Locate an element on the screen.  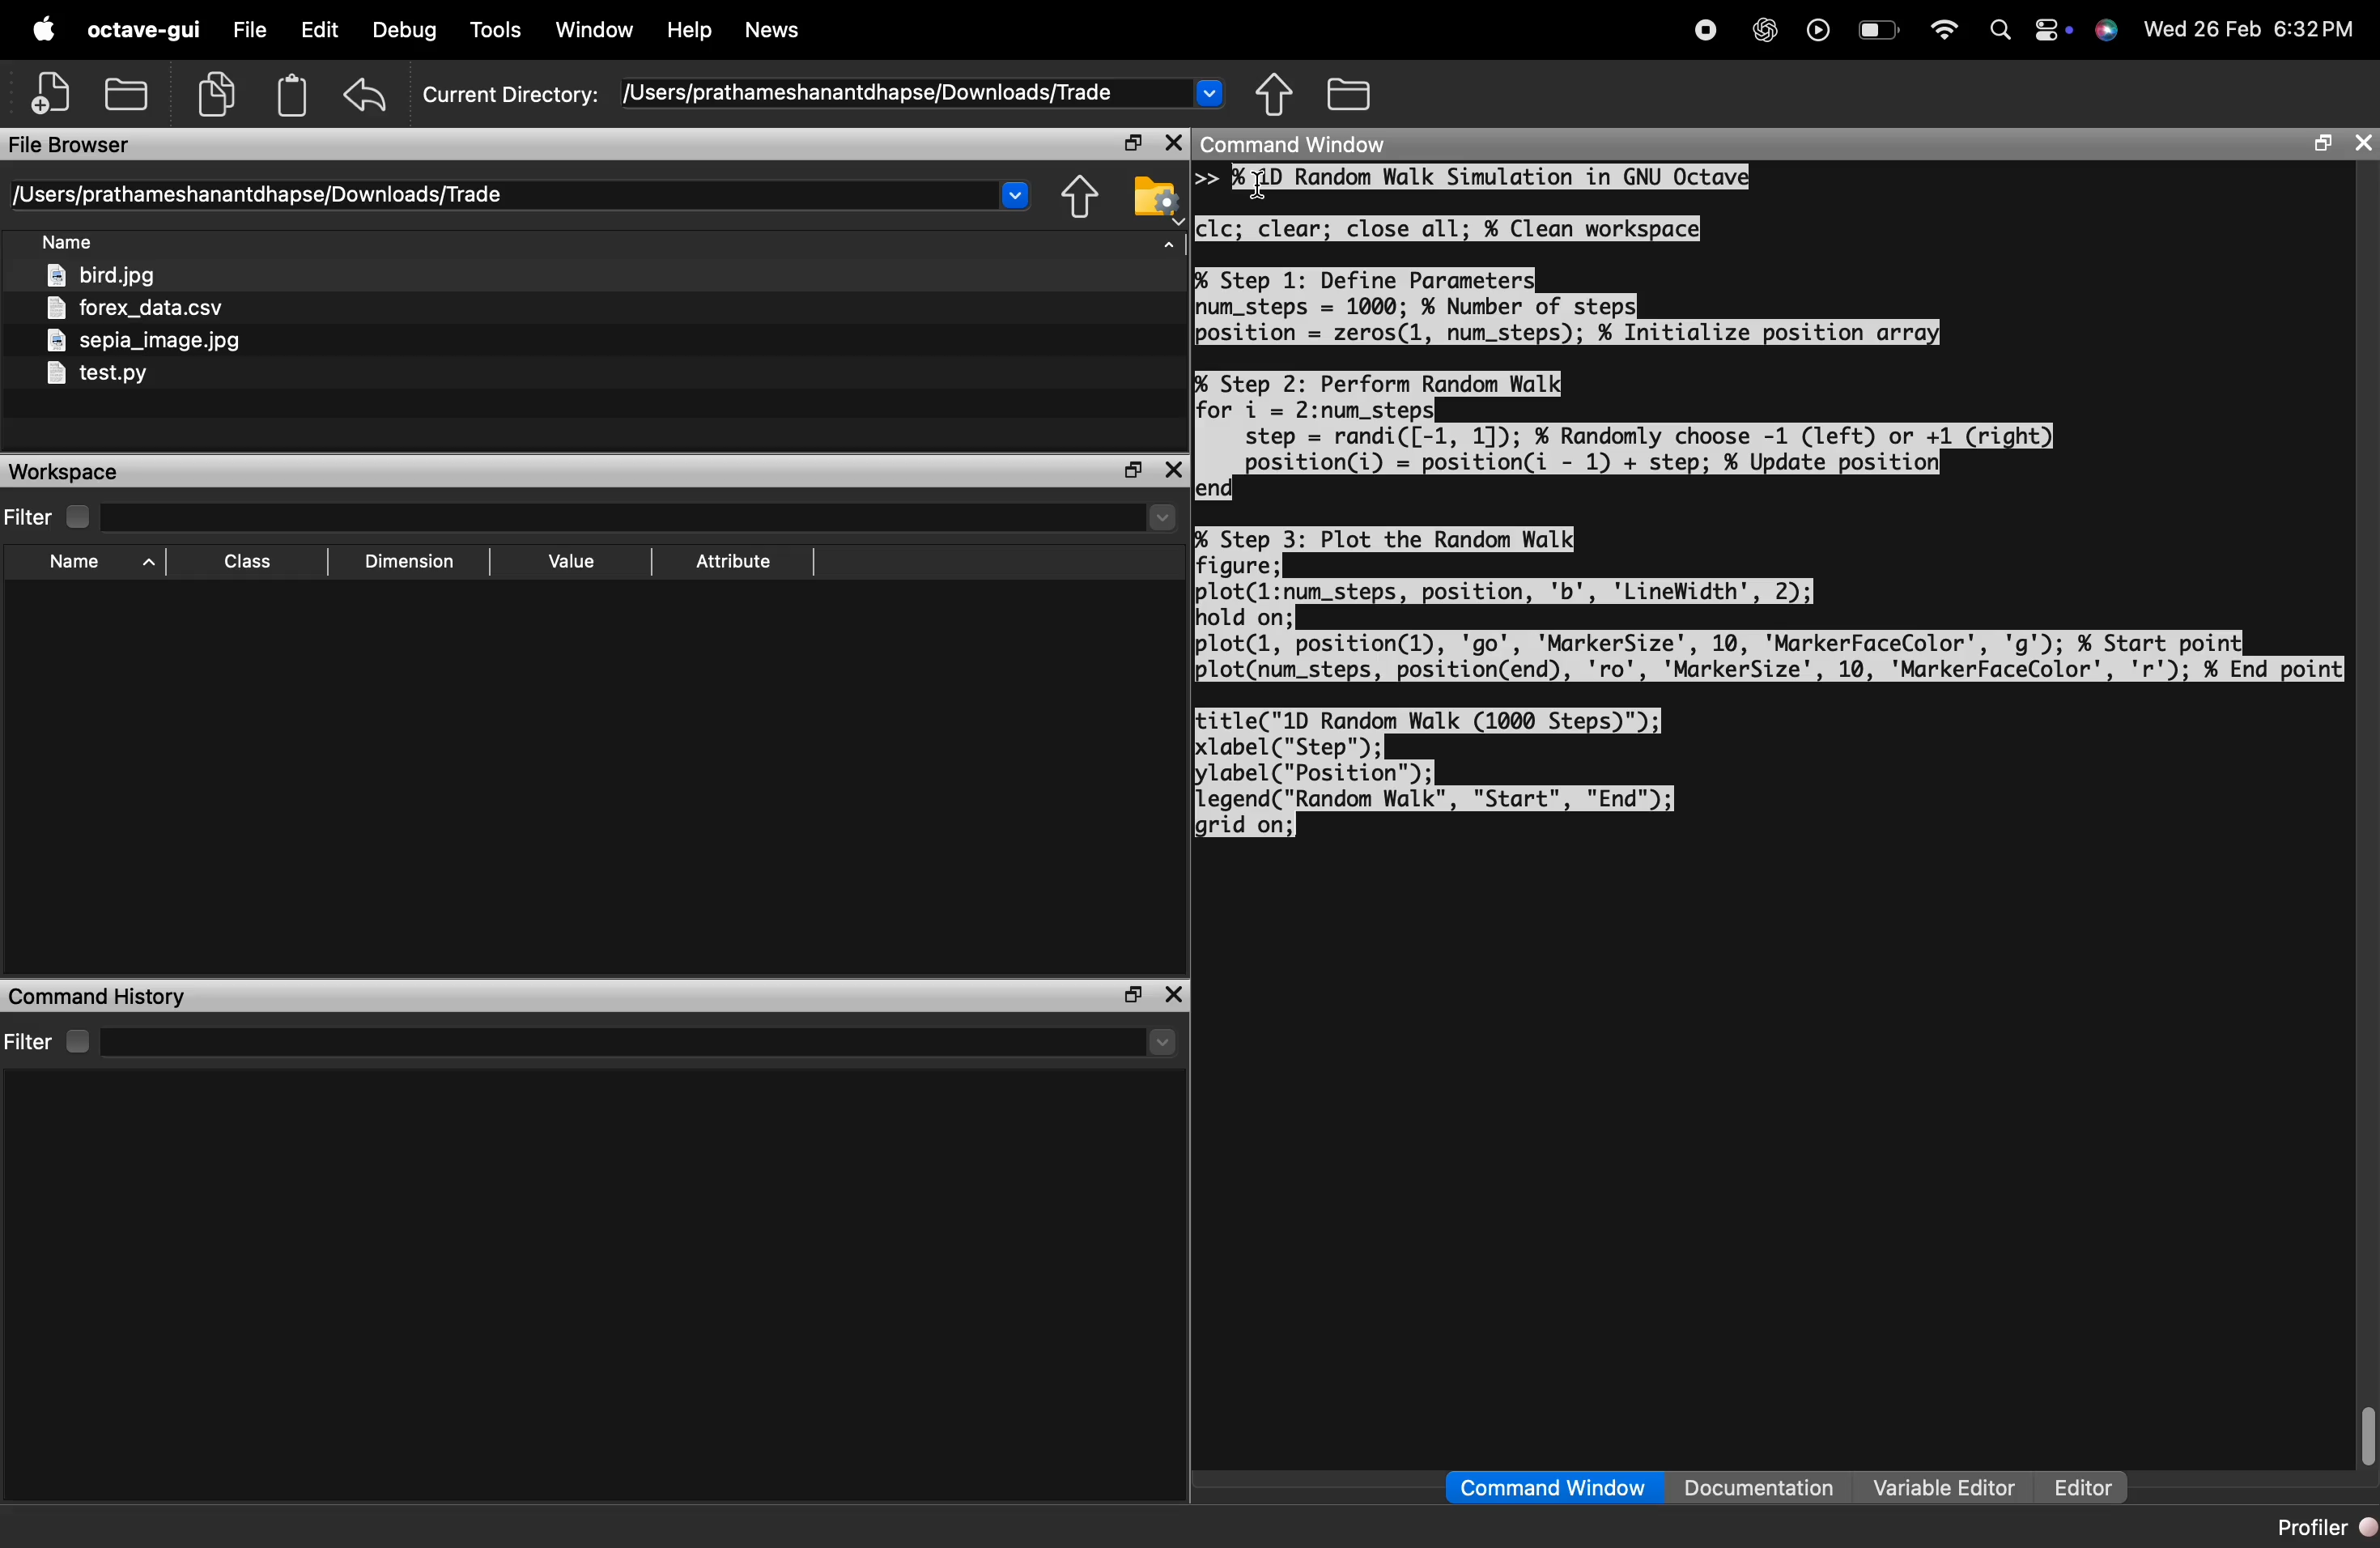
profiler is located at coordinates (2319, 1527).